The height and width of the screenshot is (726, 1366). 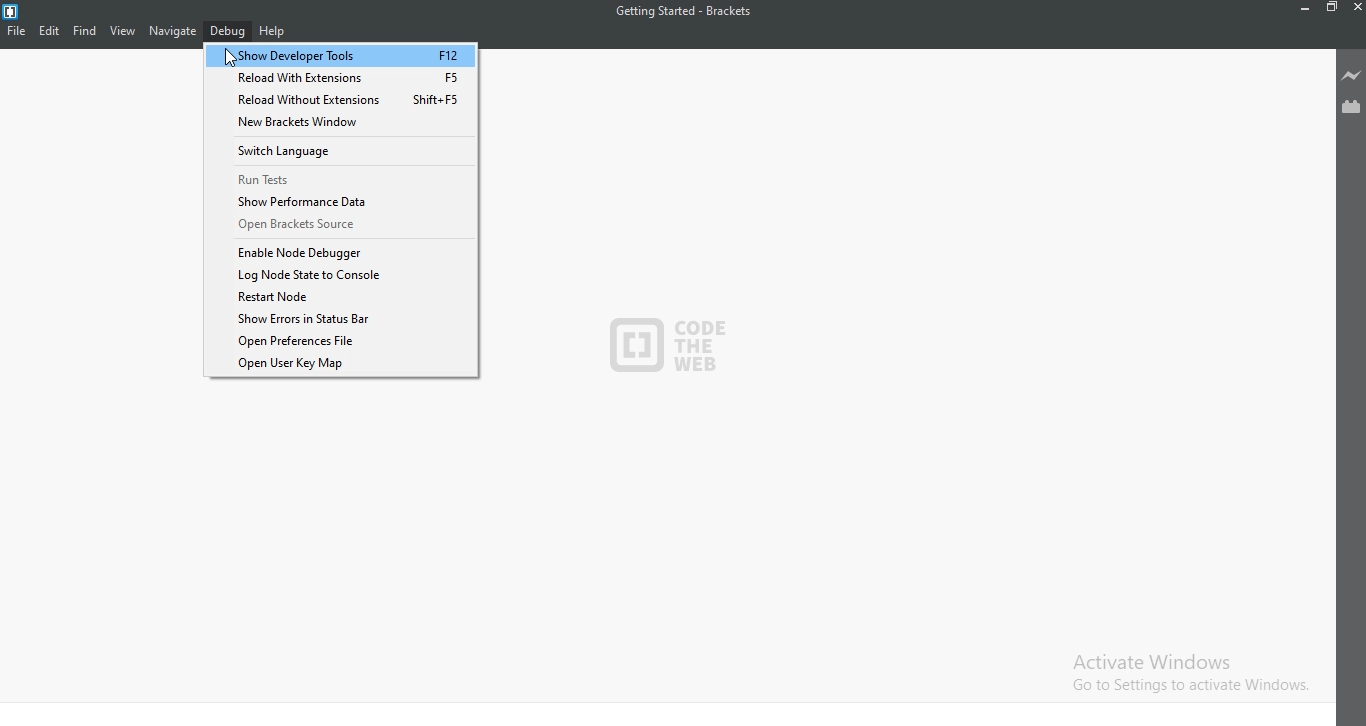 I want to click on Getting Started - Brackets, so click(x=686, y=11).